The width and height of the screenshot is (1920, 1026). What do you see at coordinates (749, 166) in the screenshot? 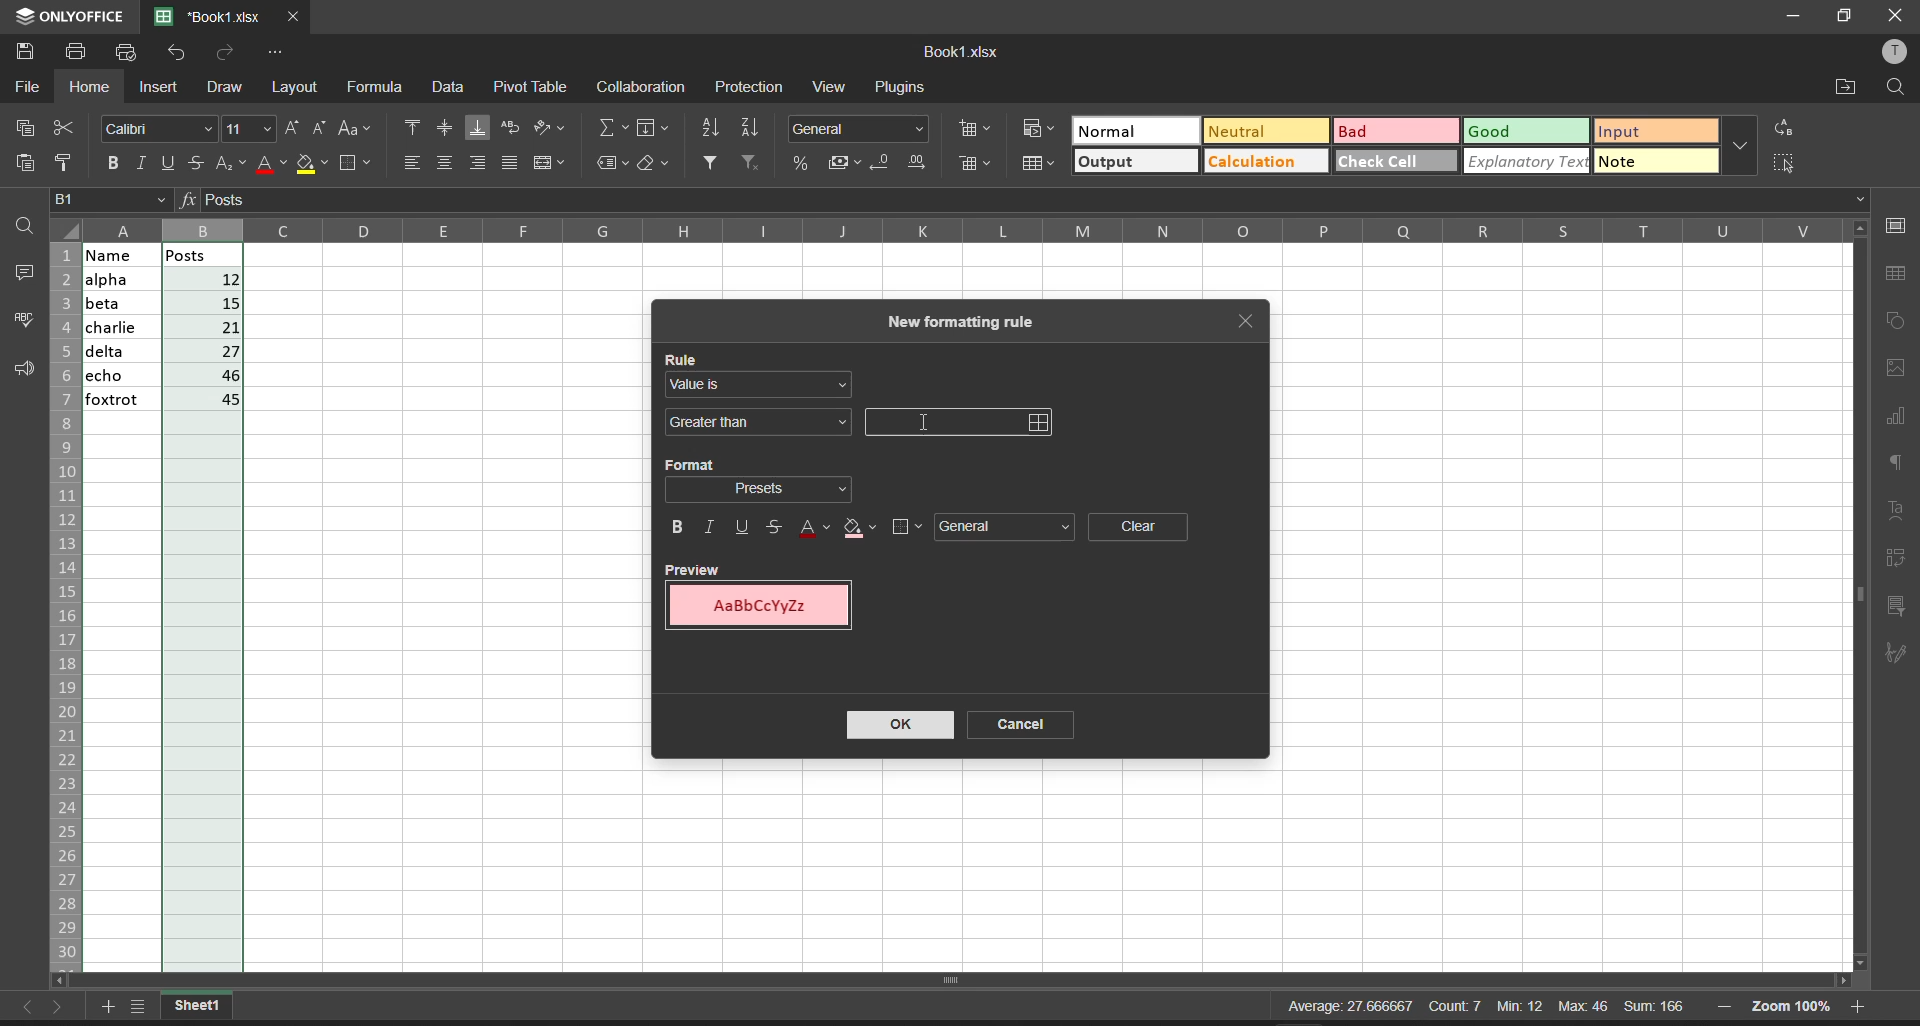
I see `clear filters` at bounding box center [749, 166].